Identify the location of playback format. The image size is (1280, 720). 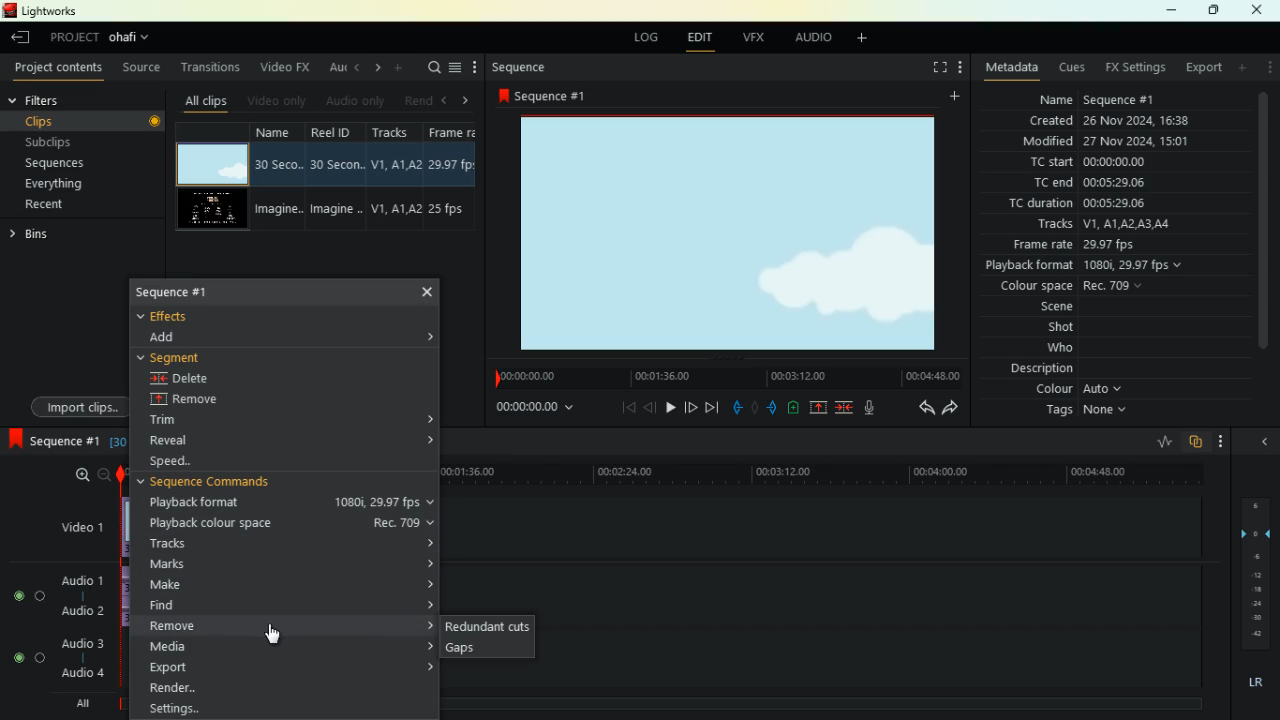
(289, 505).